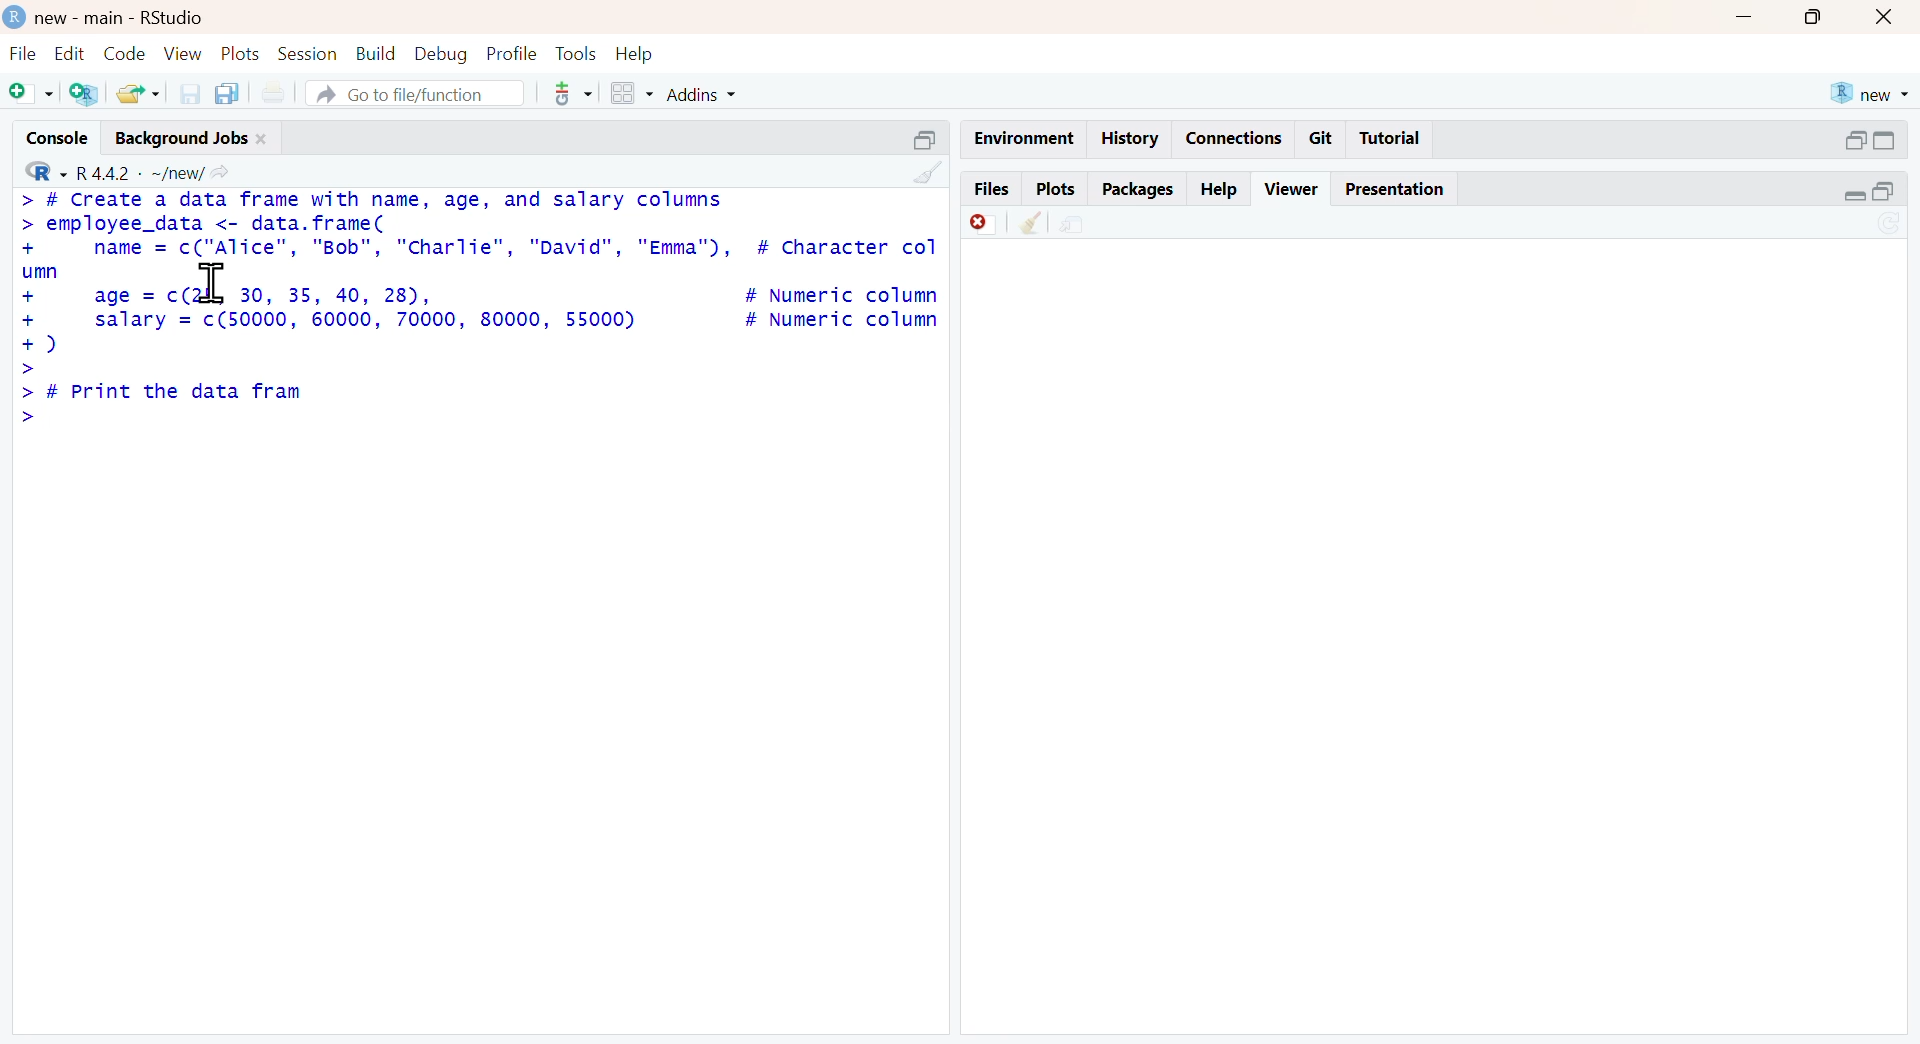  What do you see at coordinates (217, 283) in the screenshot?
I see `cursor` at bounding box center [217, 283].